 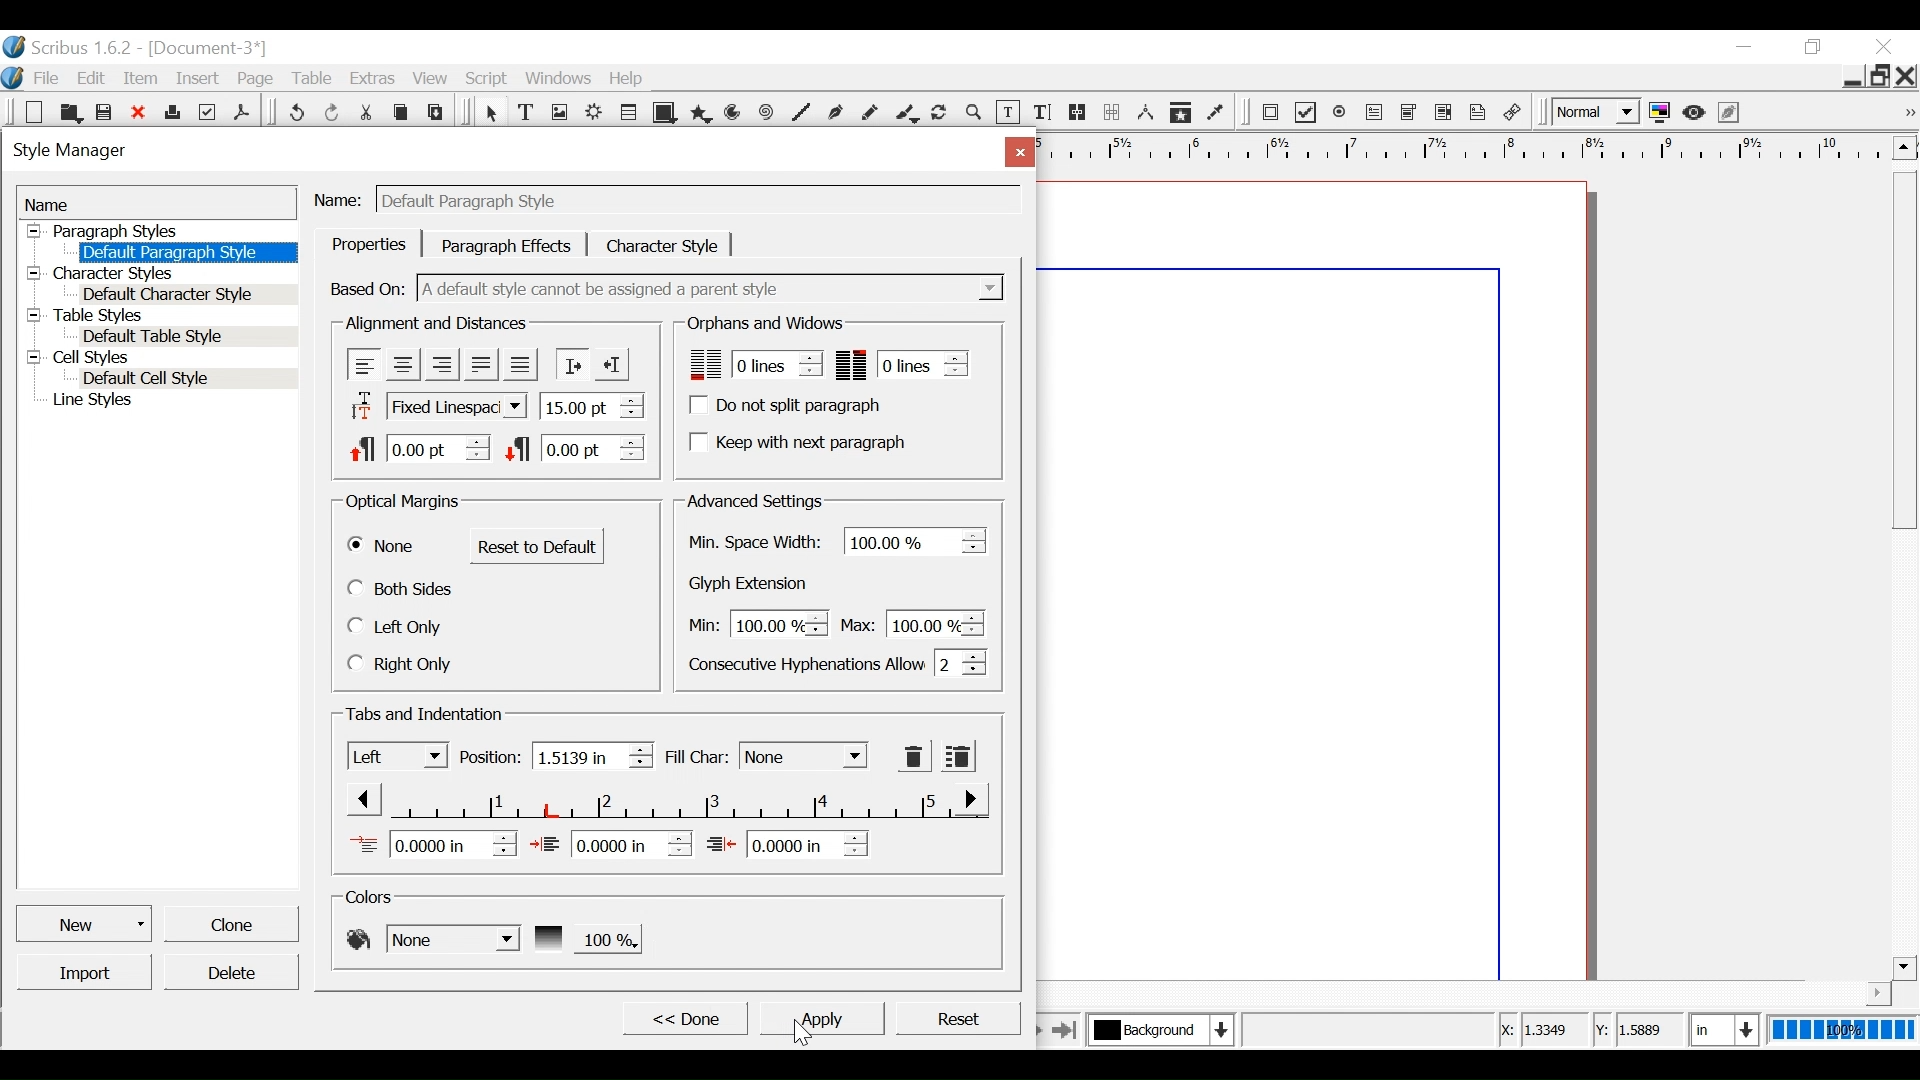 I want to click on Freehand line, so click(x=872, y=115).